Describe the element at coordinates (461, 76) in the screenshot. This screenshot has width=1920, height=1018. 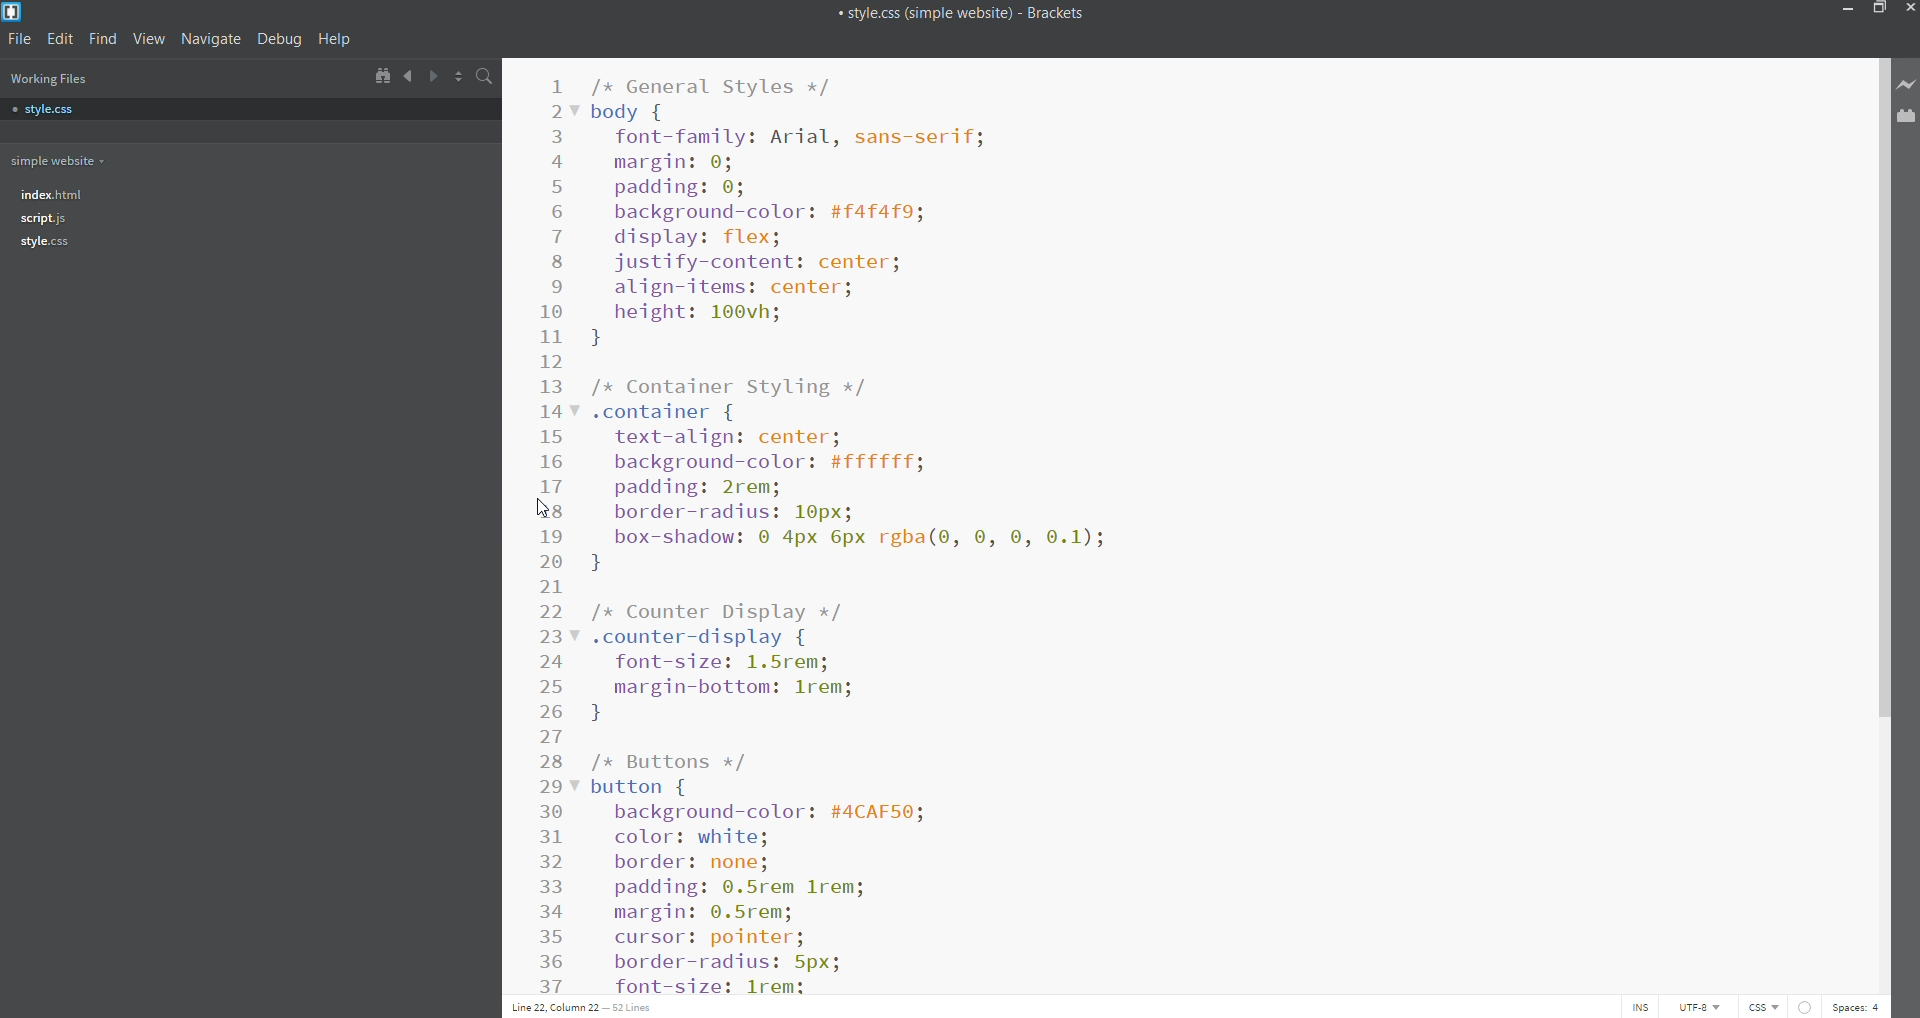
I see `split horizontally/vertically` at that location.